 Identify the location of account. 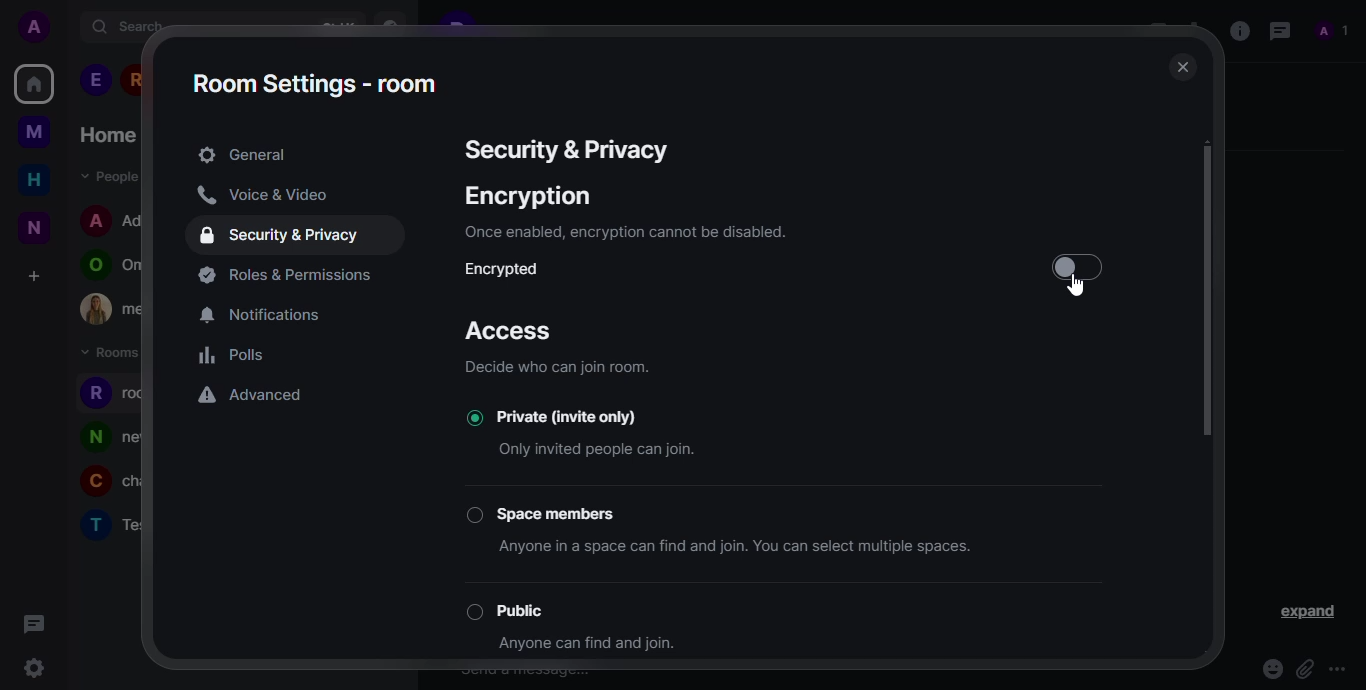
(33, 27).